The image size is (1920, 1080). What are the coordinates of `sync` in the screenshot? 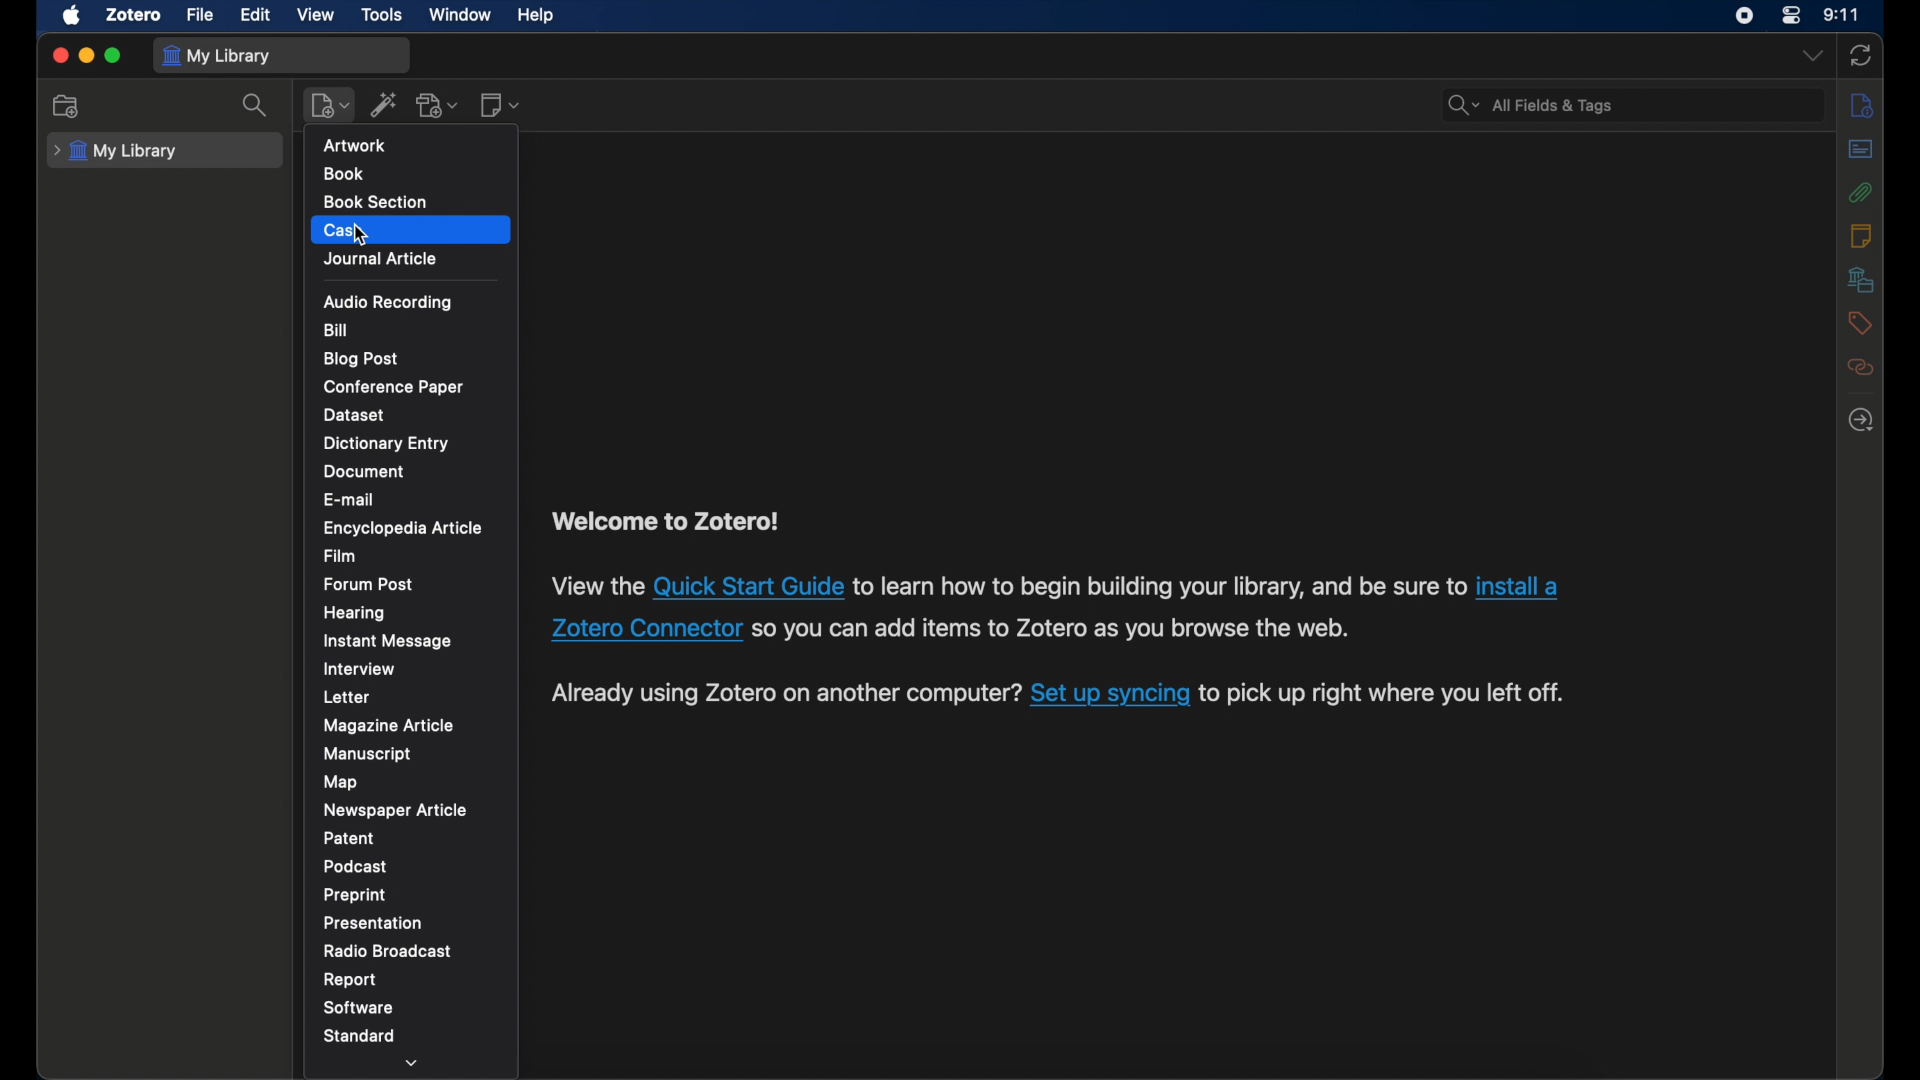 It's located at (1860, 56).